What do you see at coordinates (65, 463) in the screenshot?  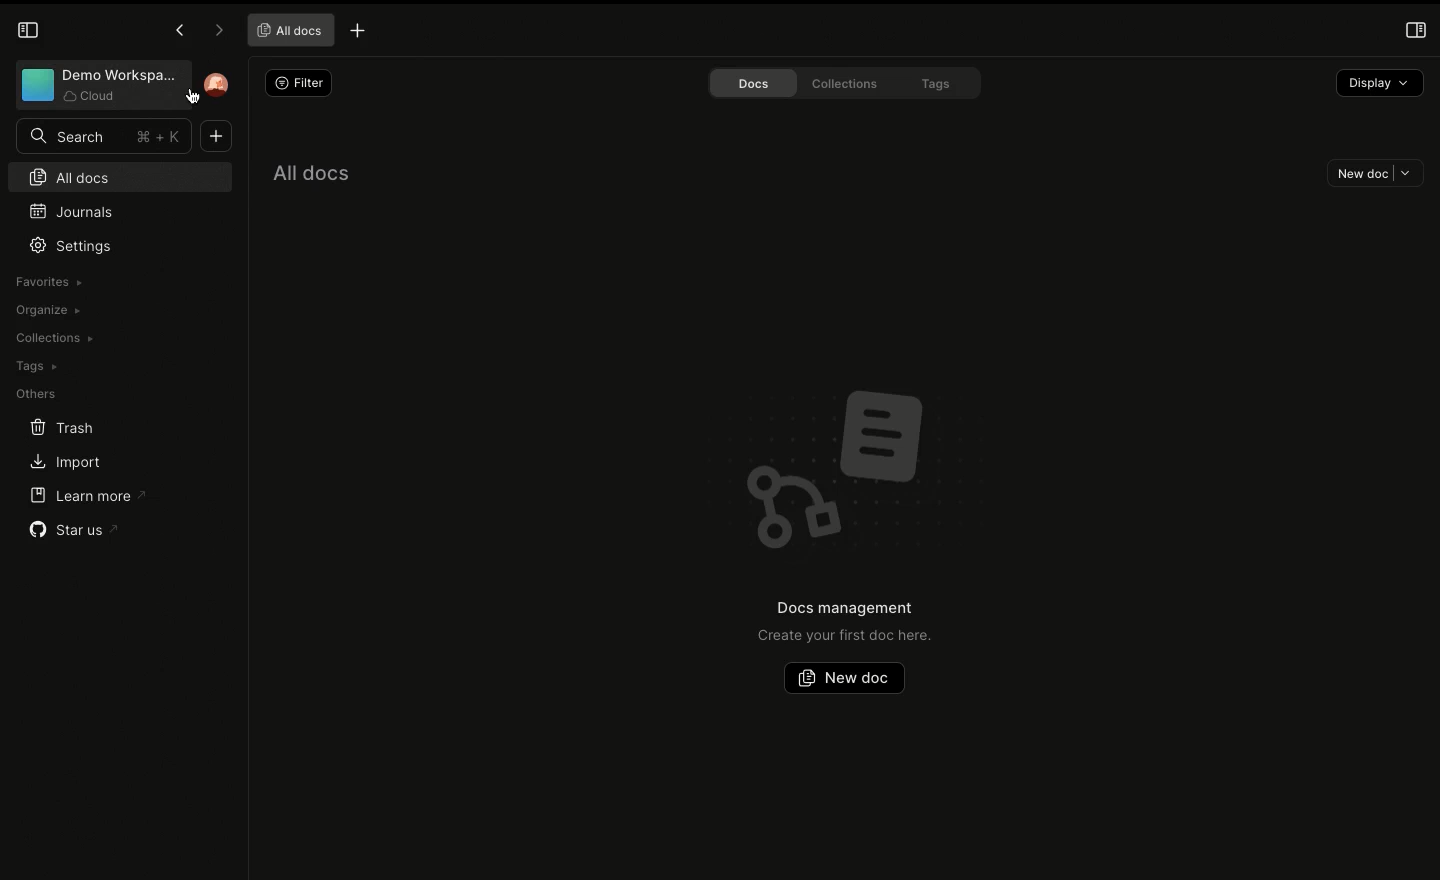 I see `Import` at bounding box center [65, 463].